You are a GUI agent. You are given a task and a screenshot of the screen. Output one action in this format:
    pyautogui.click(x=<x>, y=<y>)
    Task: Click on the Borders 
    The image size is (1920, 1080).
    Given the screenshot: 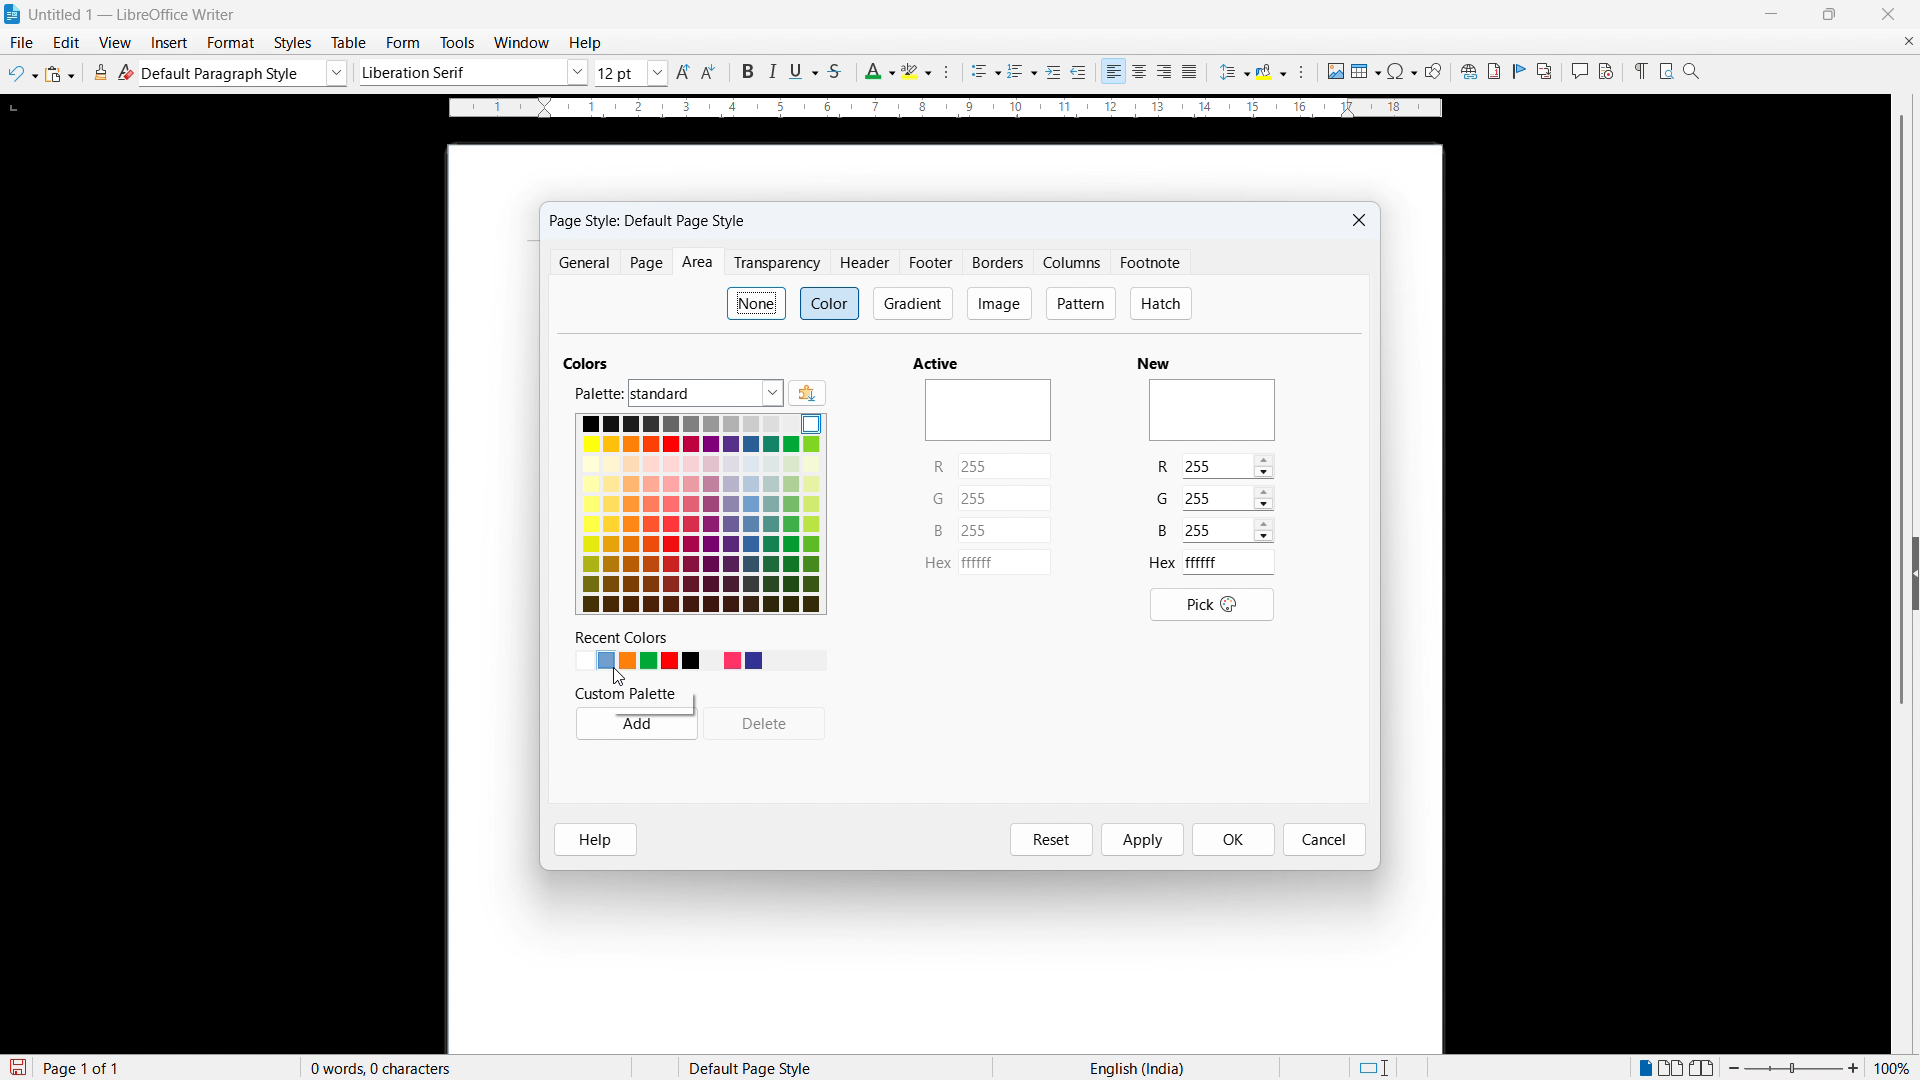 What is the action you would take?
    pyautogui.click(x=999, y=262)
    